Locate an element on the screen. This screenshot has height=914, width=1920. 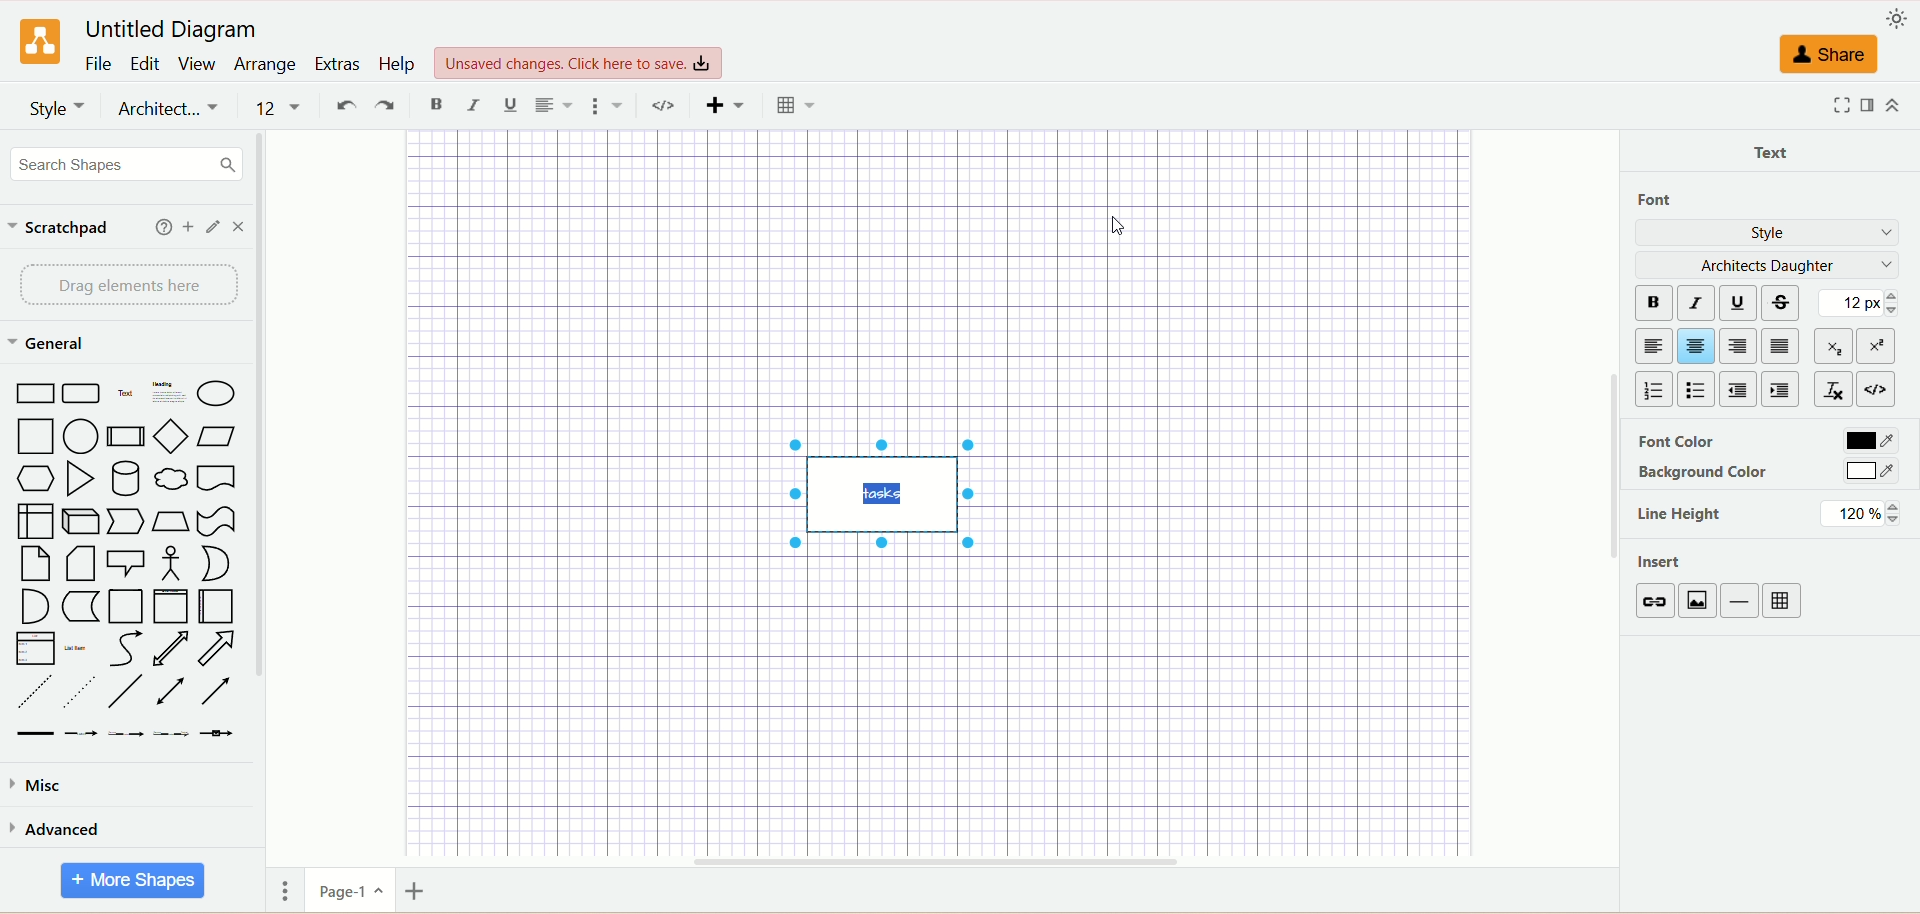
bold is located at coordinates (1652, 302).